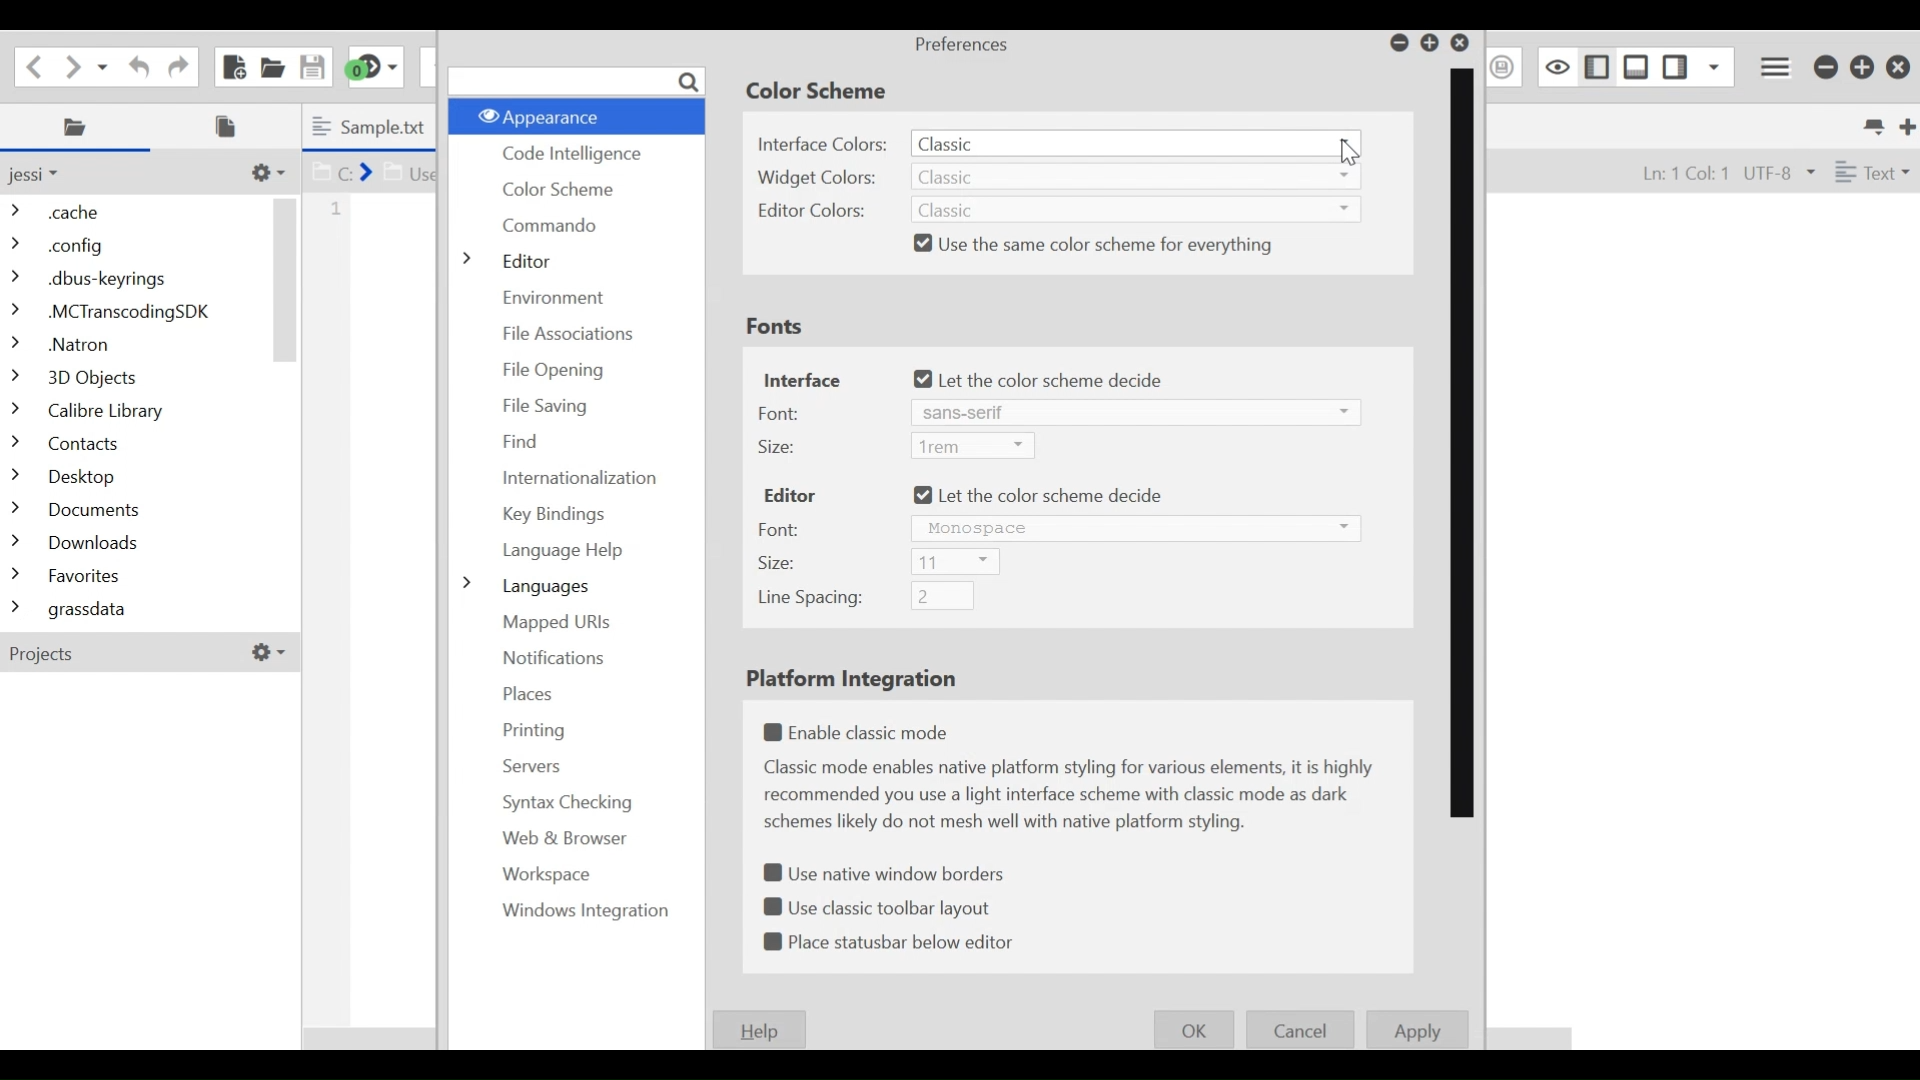  I want to click on Widget Colors, so click(821, 178).